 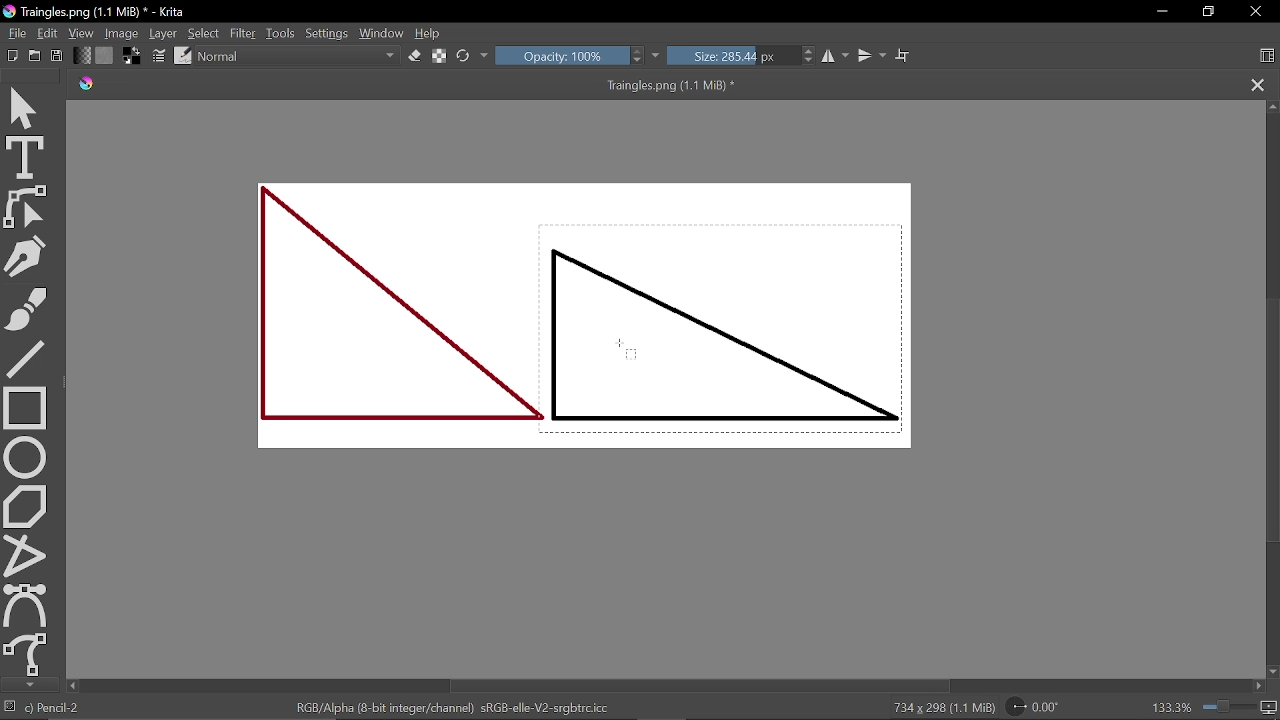 I want to click on Polyline tool, so click(x=25, y=555).